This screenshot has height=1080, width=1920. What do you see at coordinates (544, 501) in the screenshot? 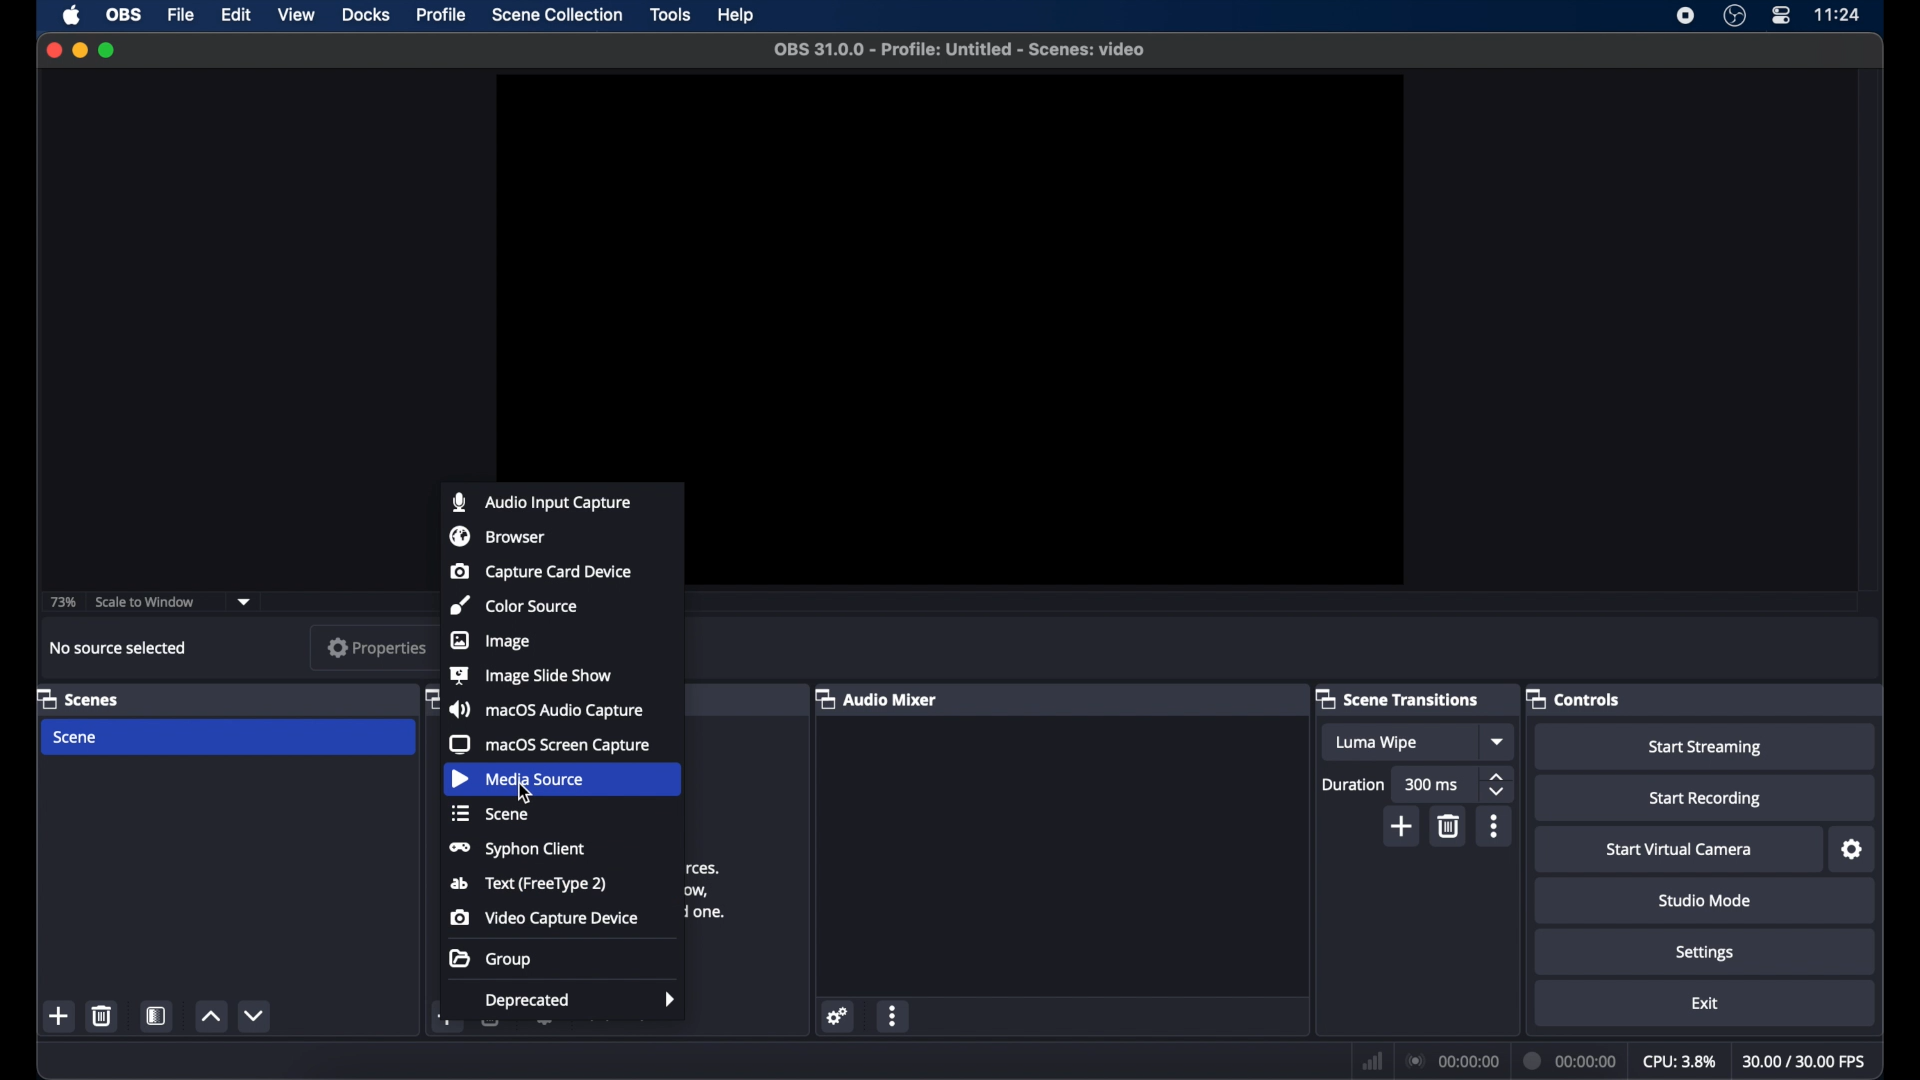
I see `audio input capture` at bounding box center [544, 501].